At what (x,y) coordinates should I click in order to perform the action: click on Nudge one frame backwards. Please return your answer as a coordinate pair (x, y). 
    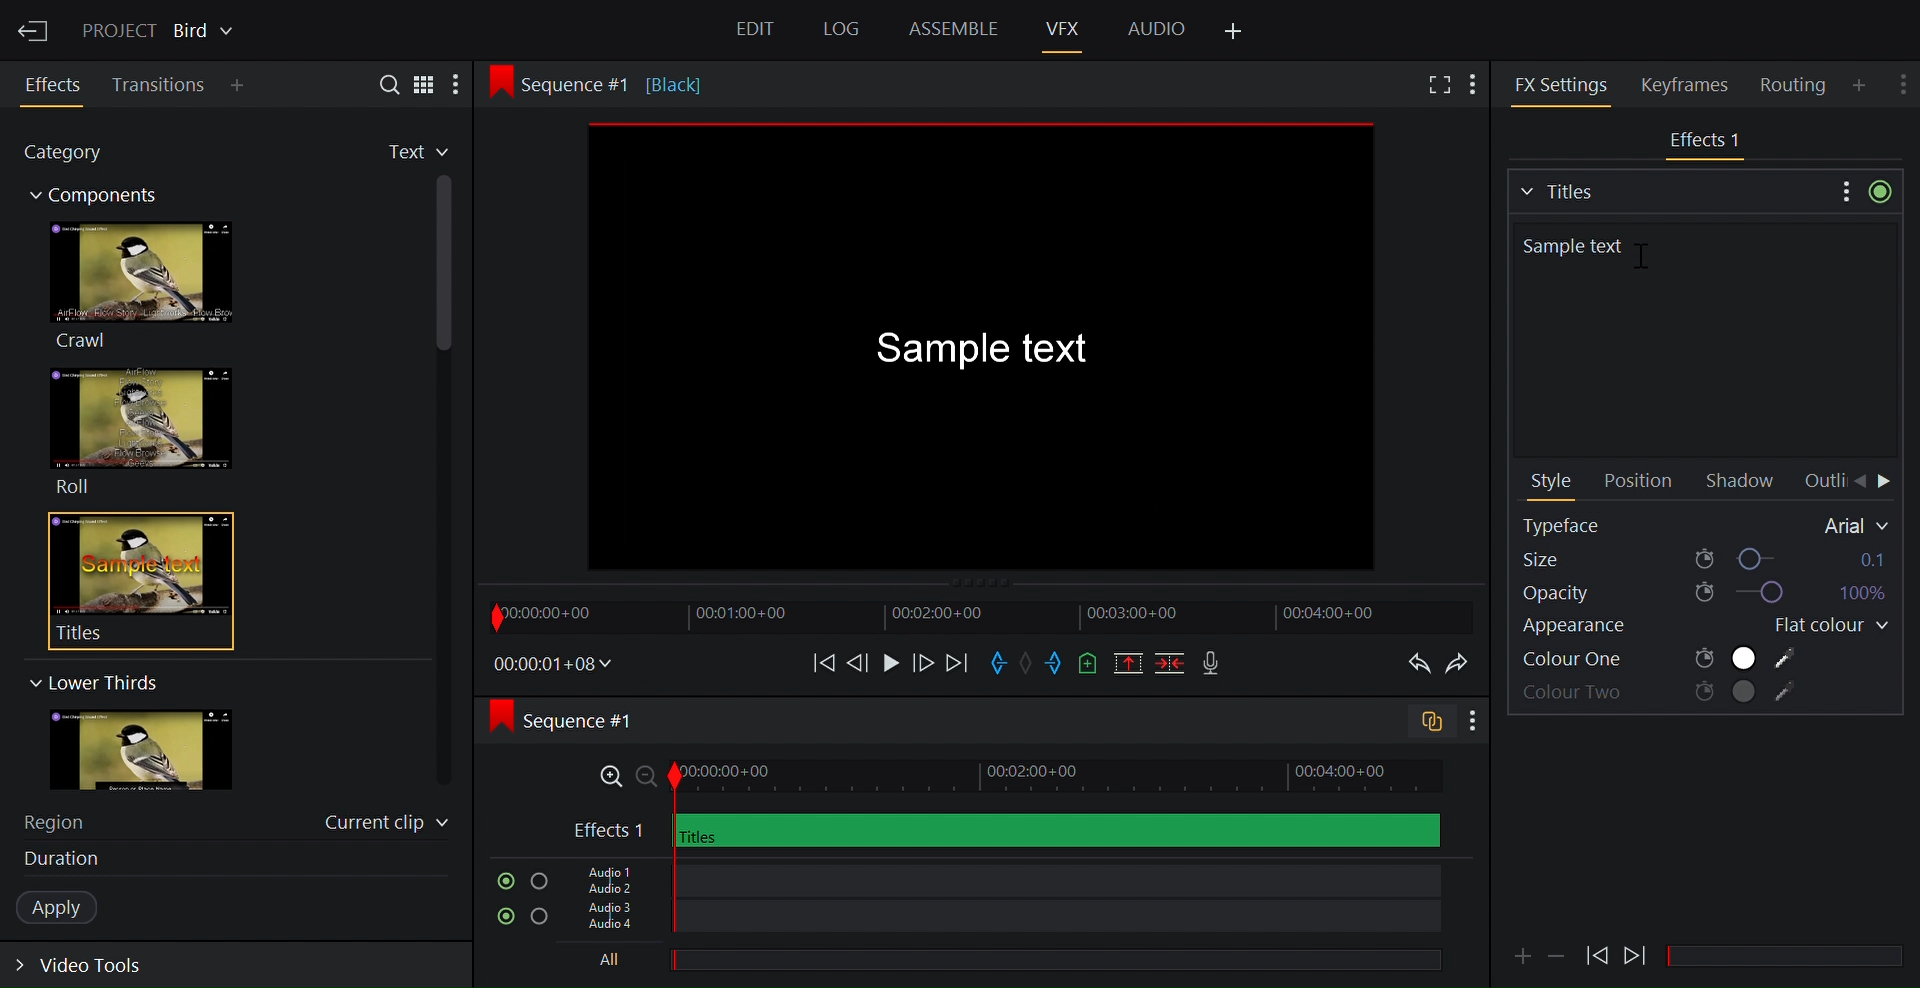
    Looking at the image, I should click on (859, 661).